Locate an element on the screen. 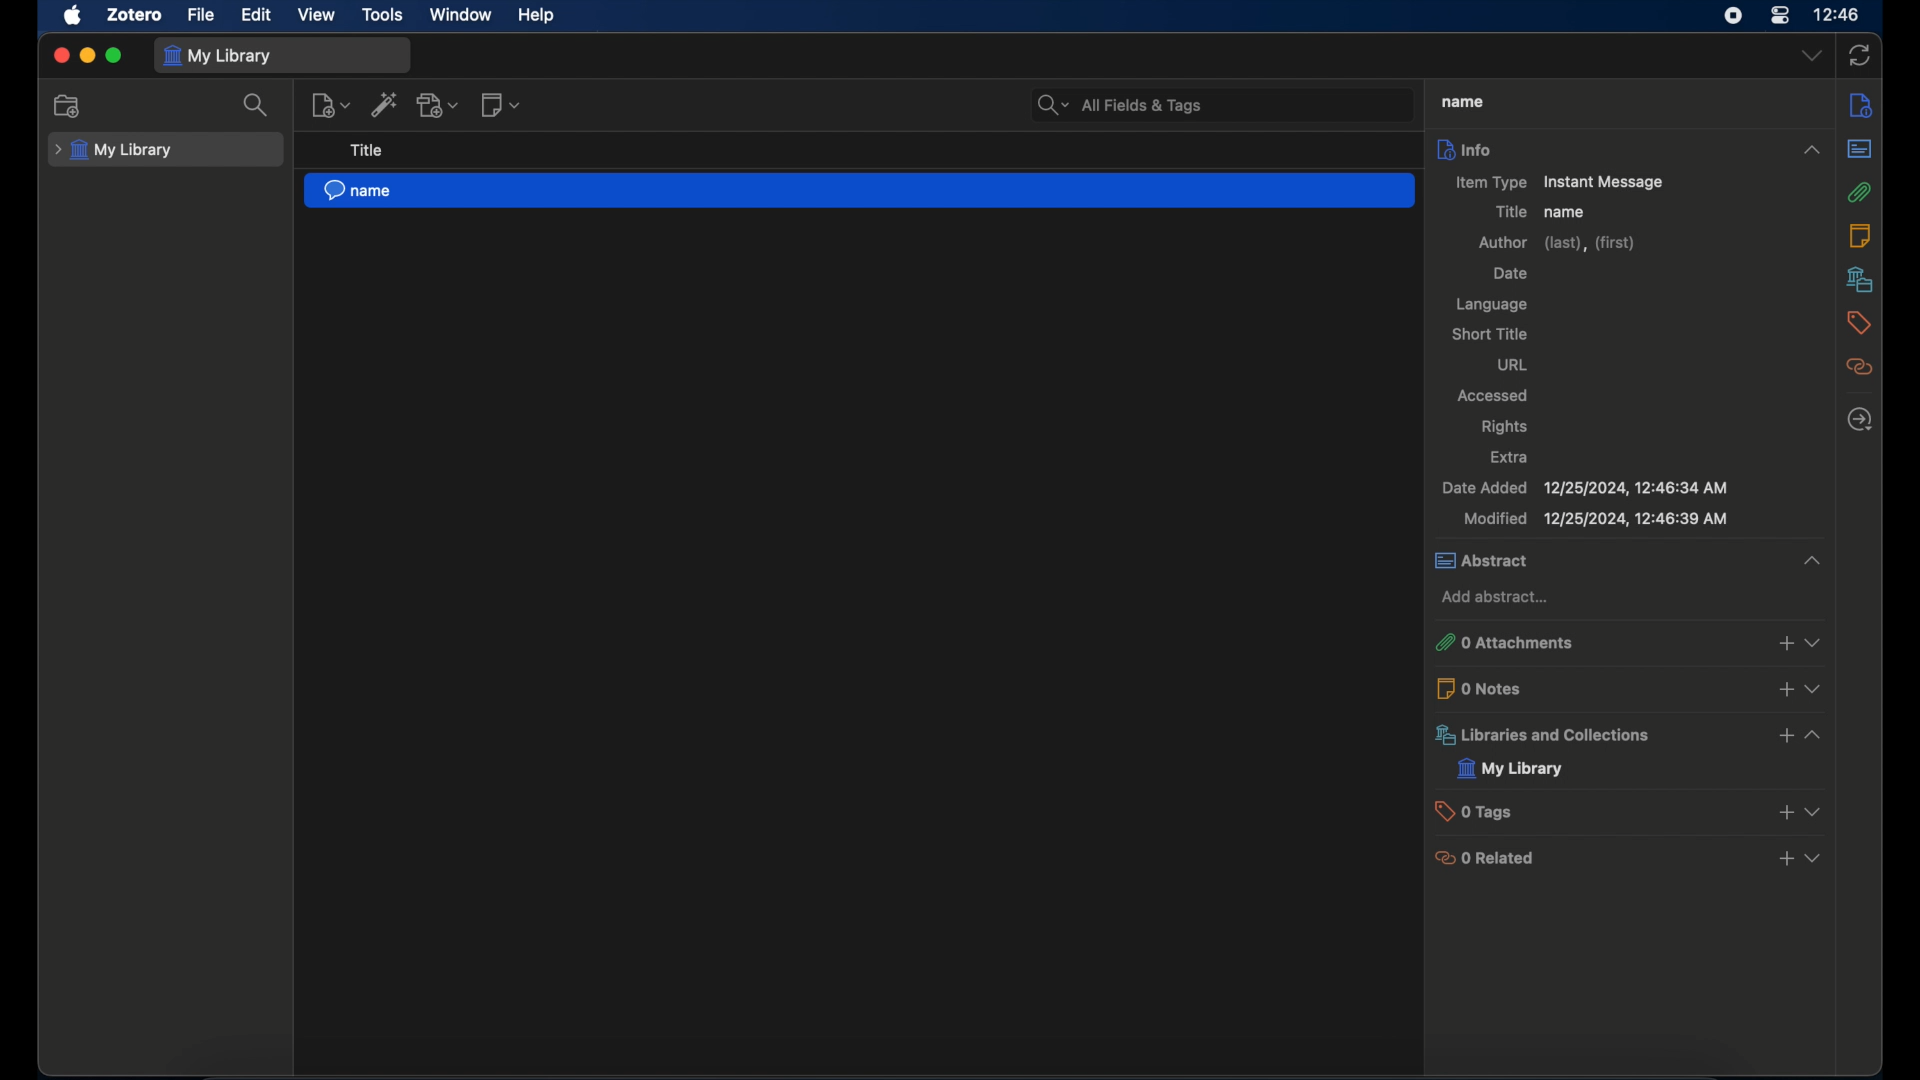 The image size is (1920, 1080). short title is located at coordinates (1489, 333).